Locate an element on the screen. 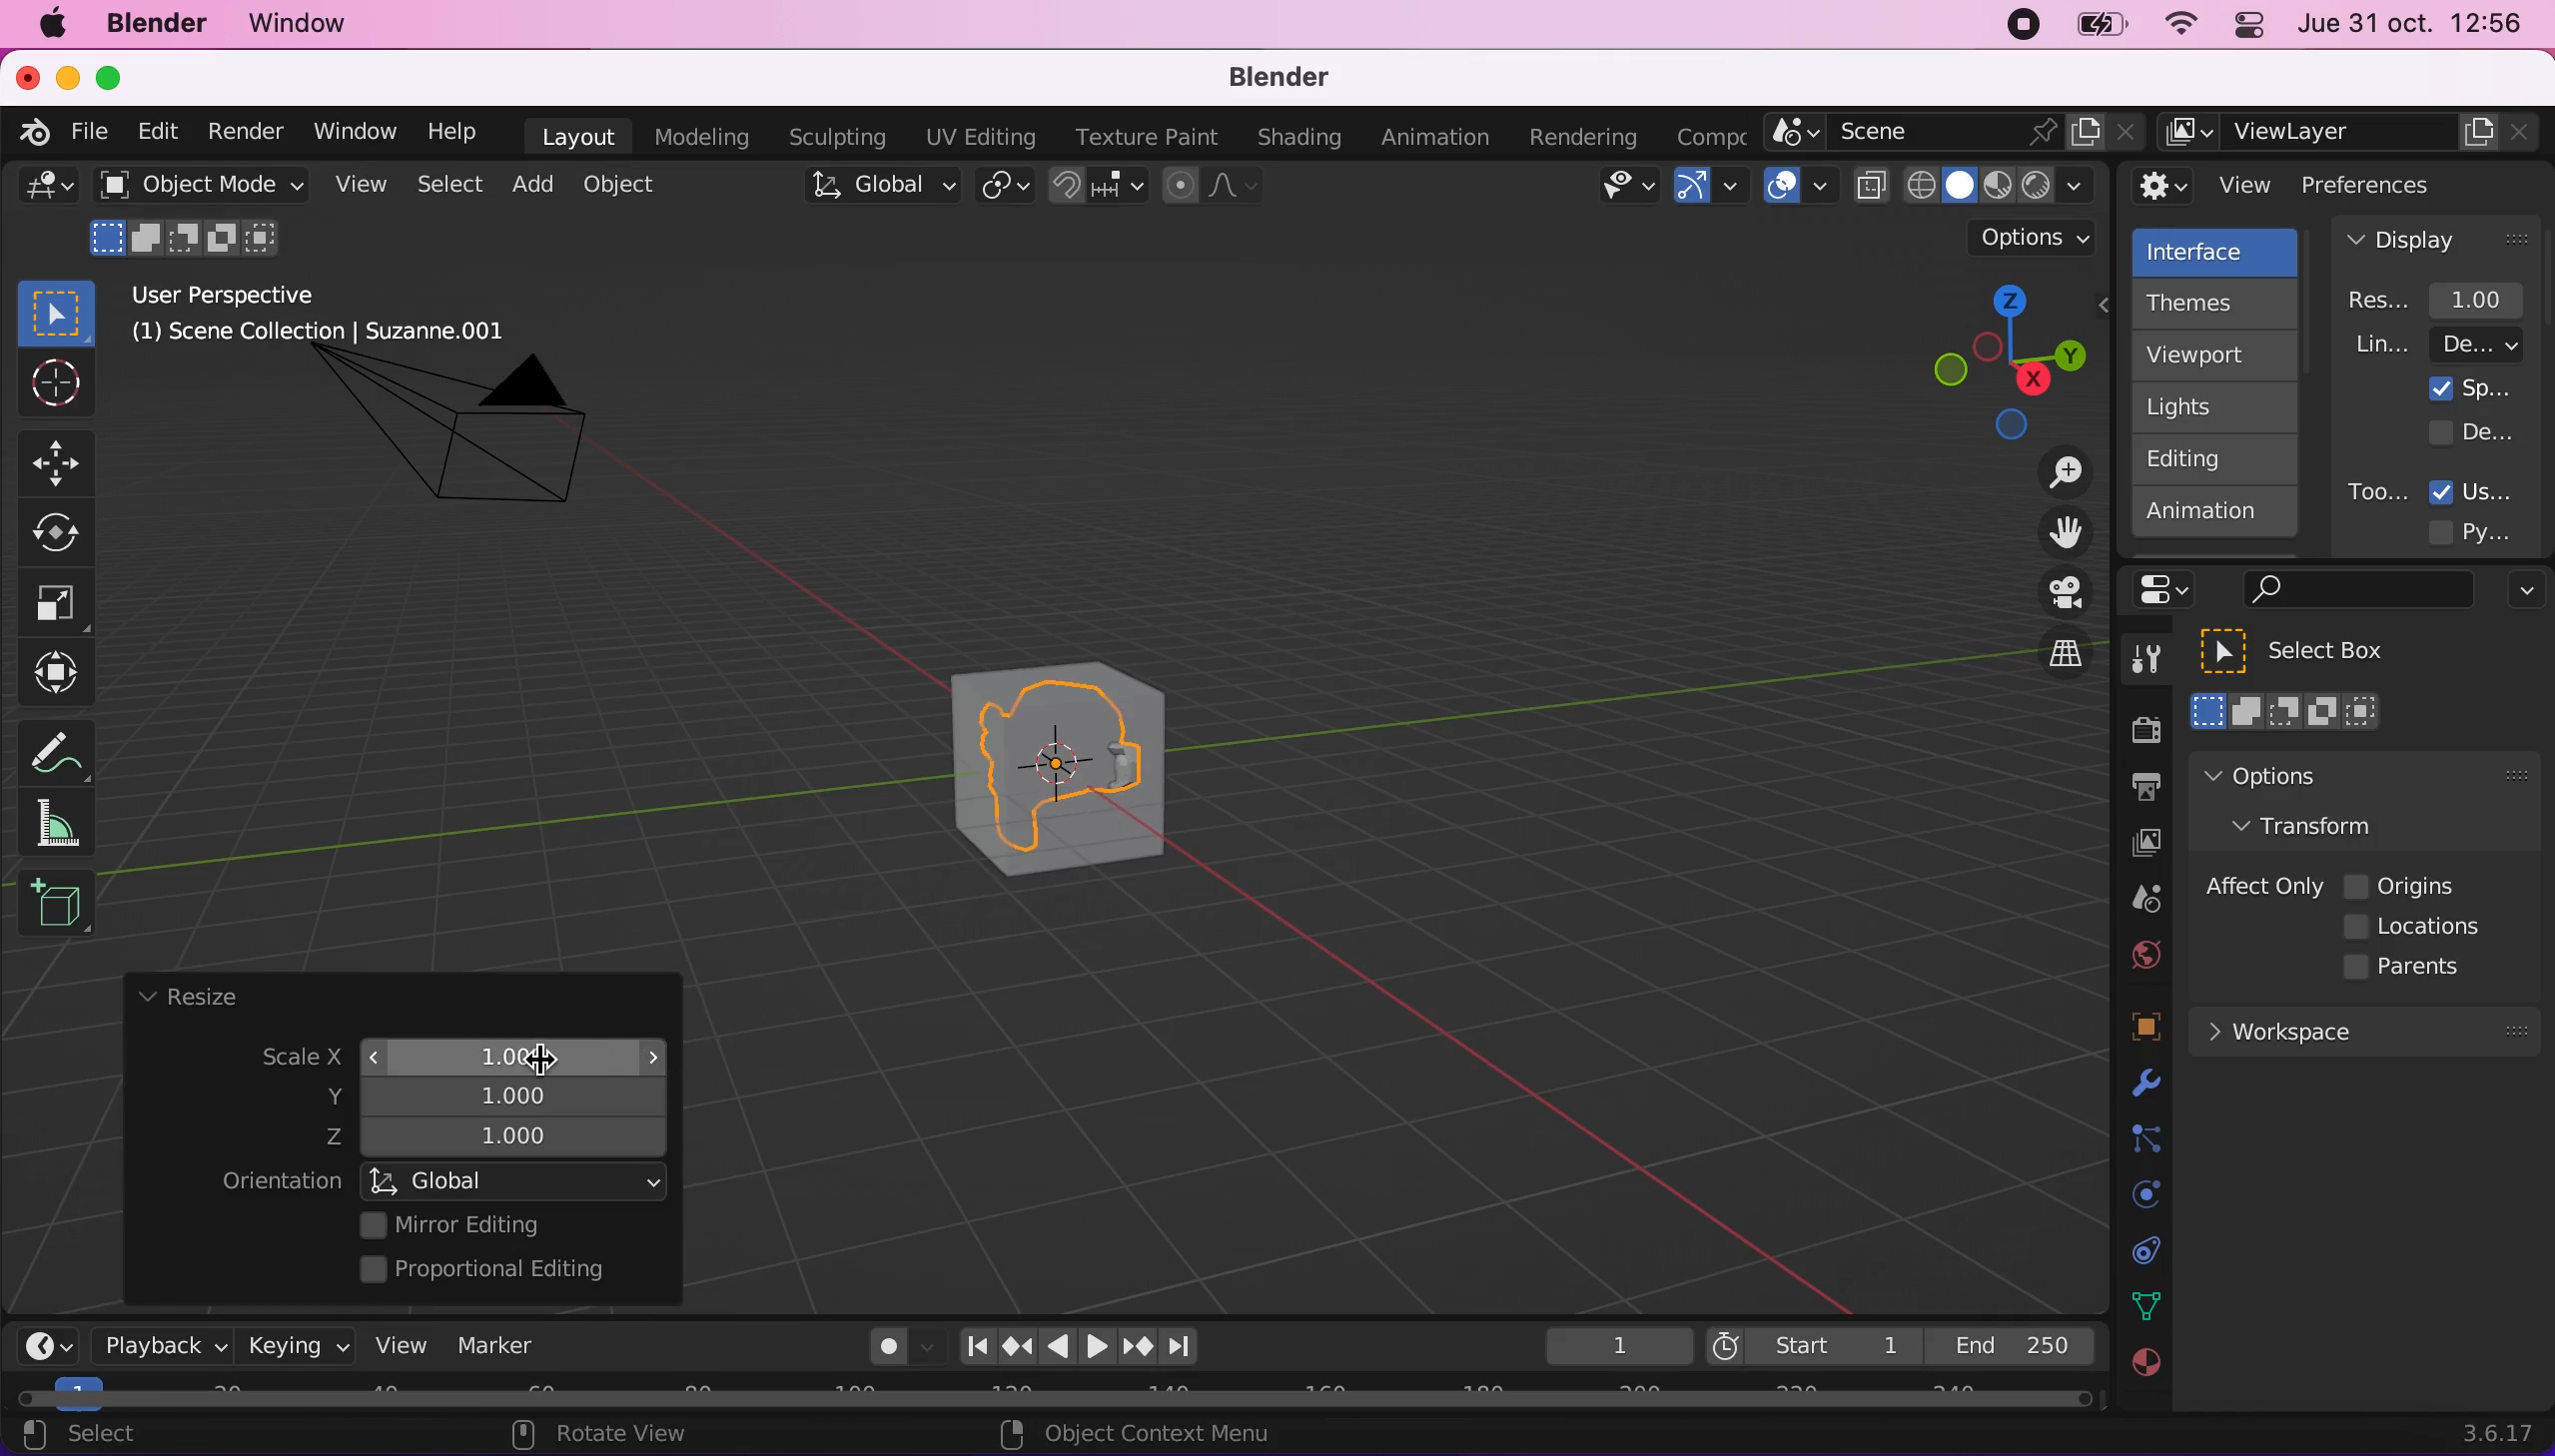 Image resolution: width=2555 pixels, height=1456 pixels. wifi is located at coordinates (2175, 29).